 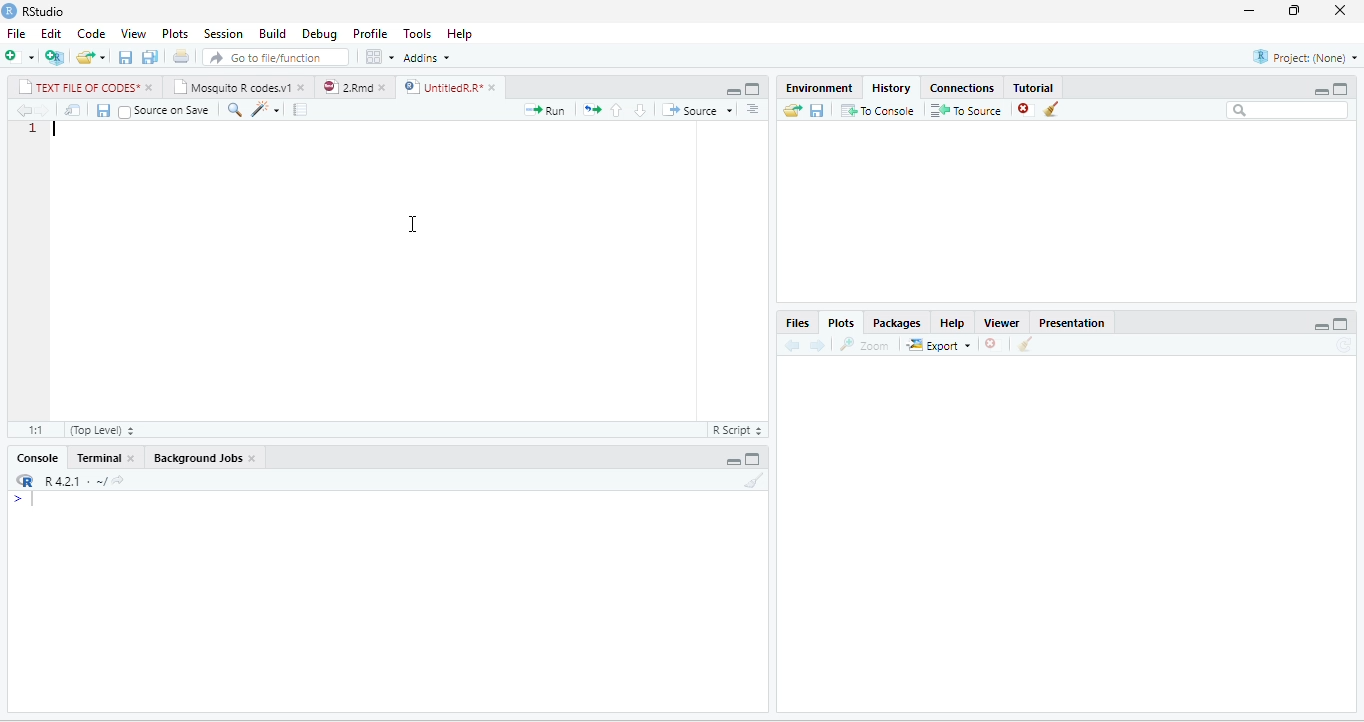 I want to click on forward, so click(x=44, y=110).